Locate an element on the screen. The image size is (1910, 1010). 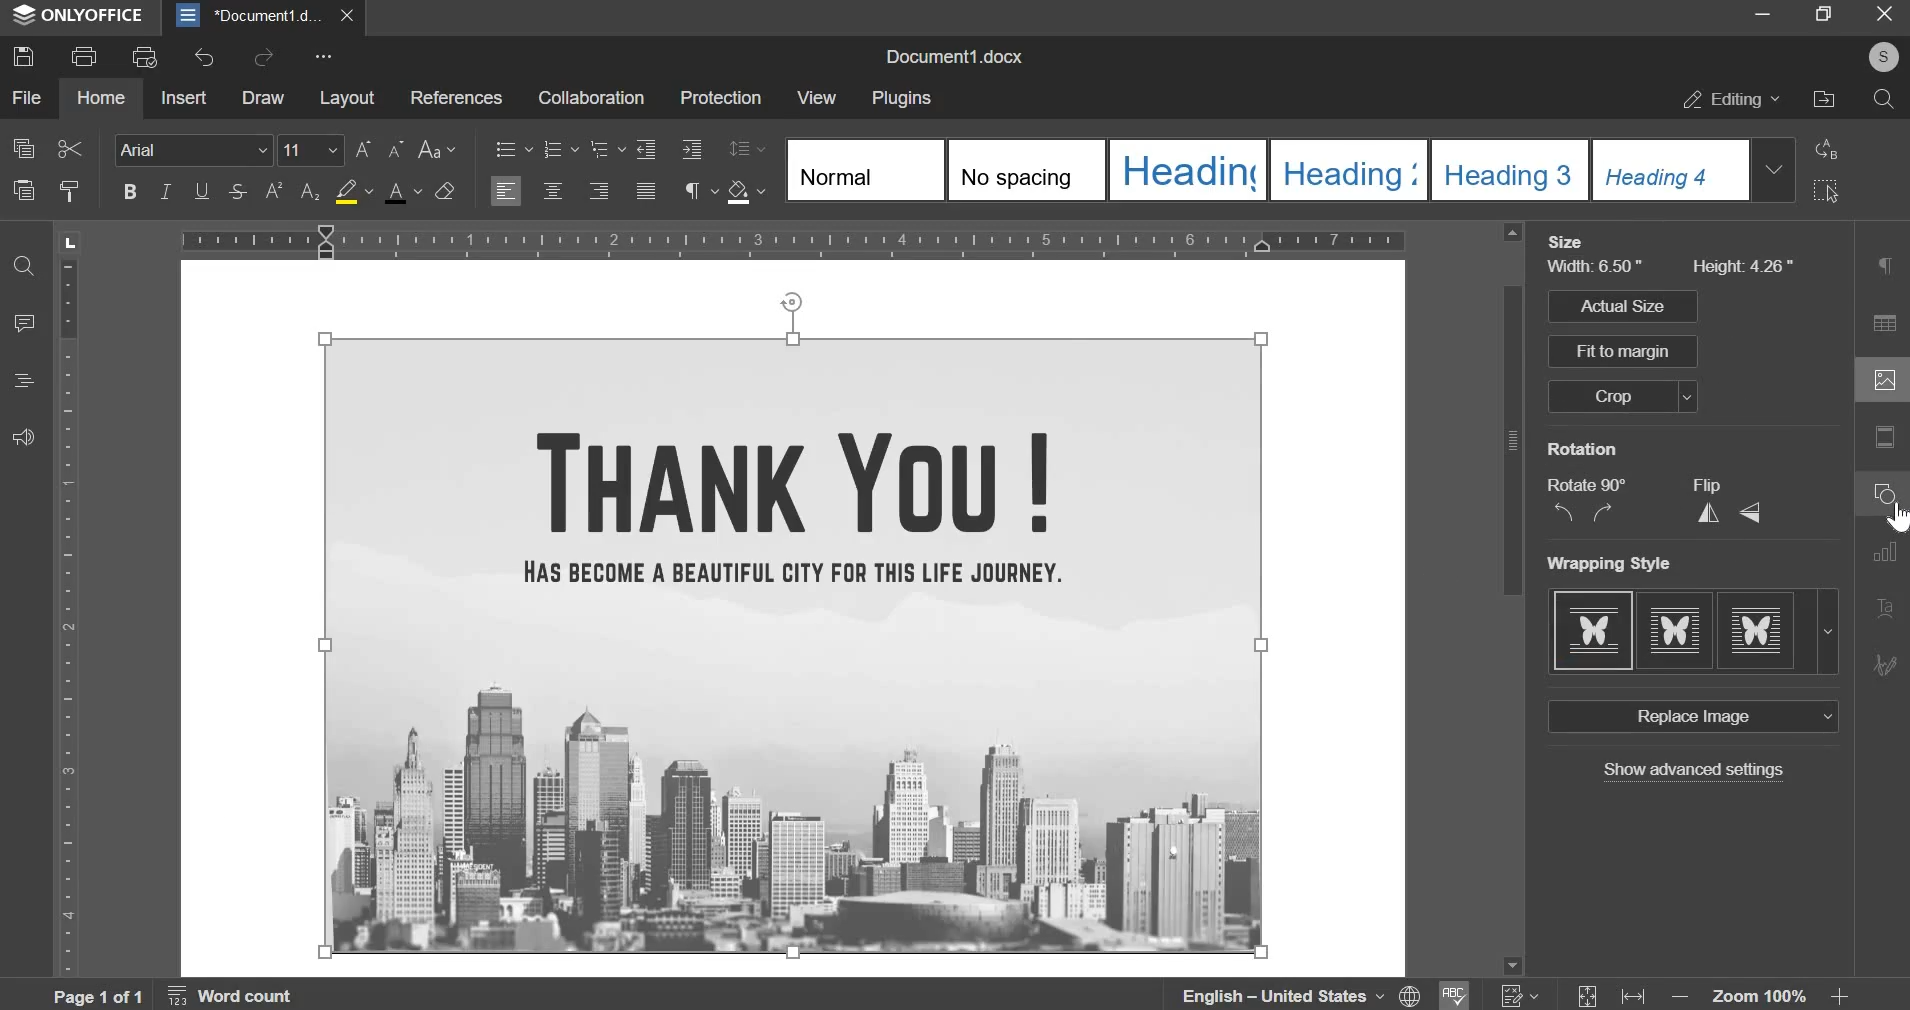
find is located at coordinates (24, 263).